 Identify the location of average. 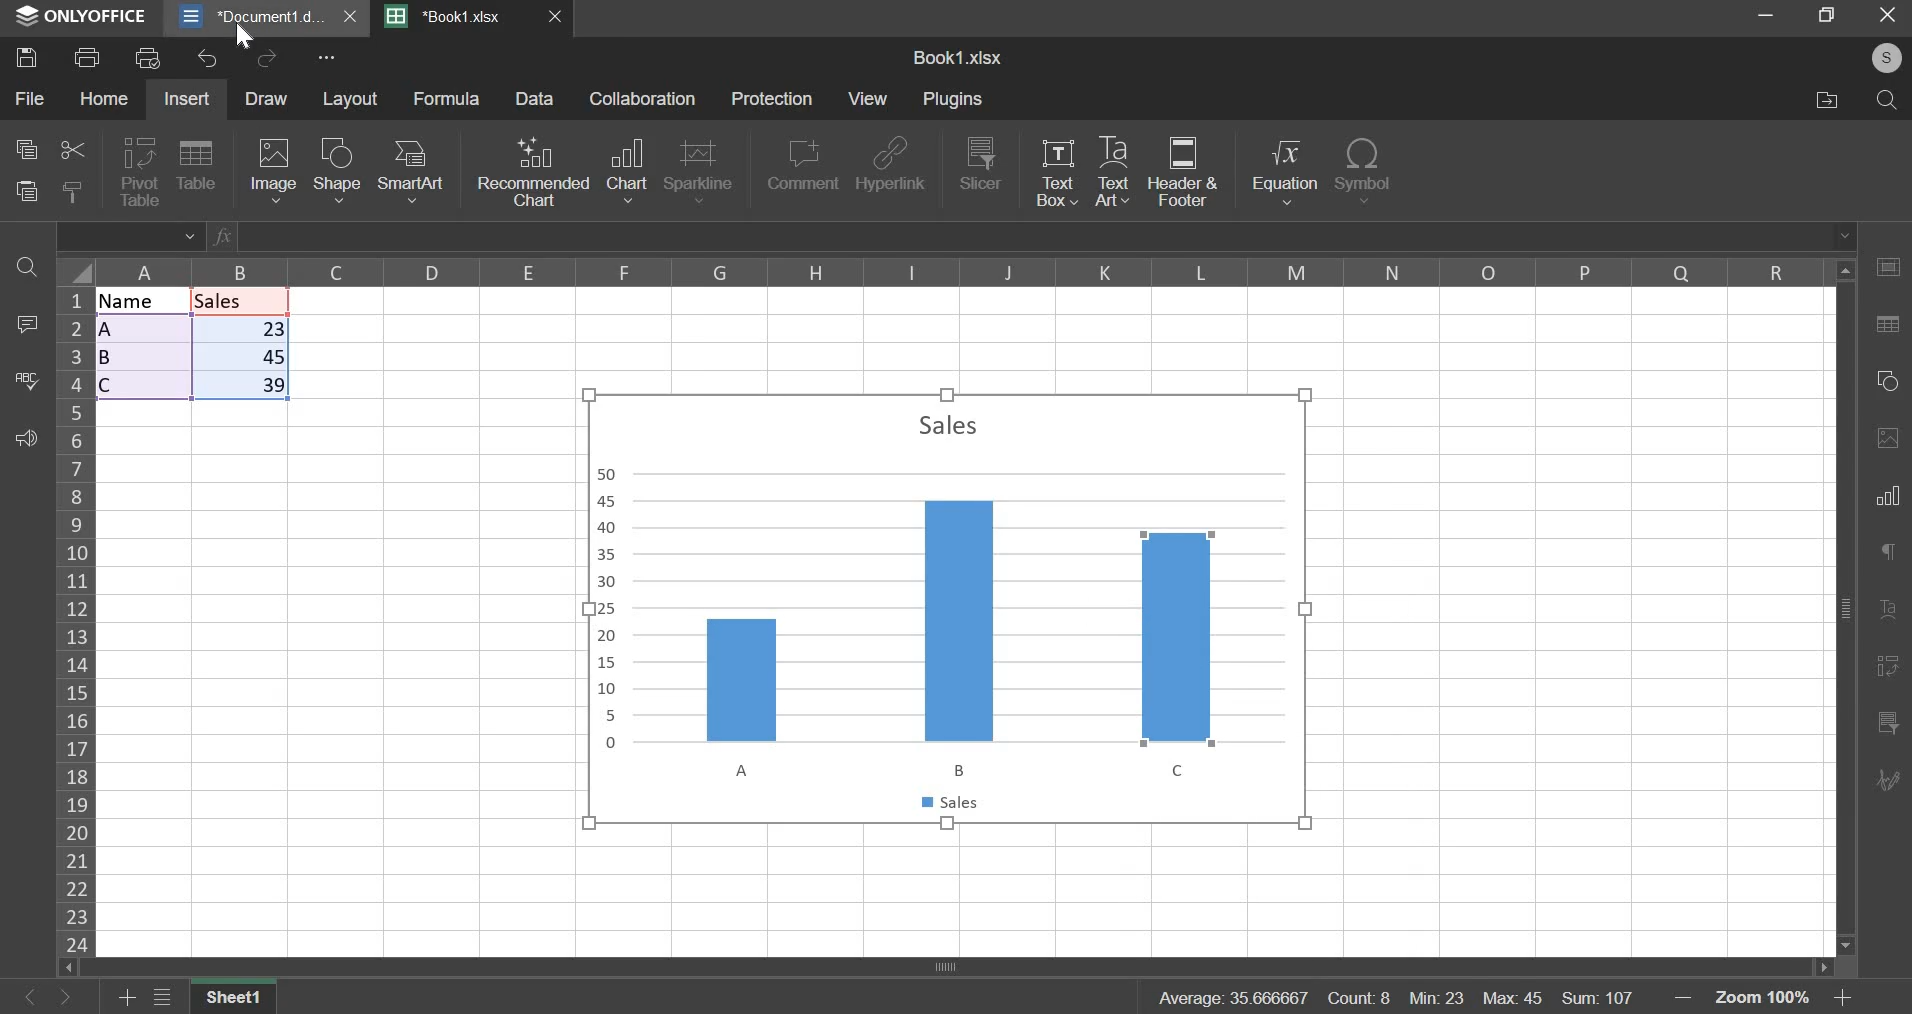
(1236, 994).